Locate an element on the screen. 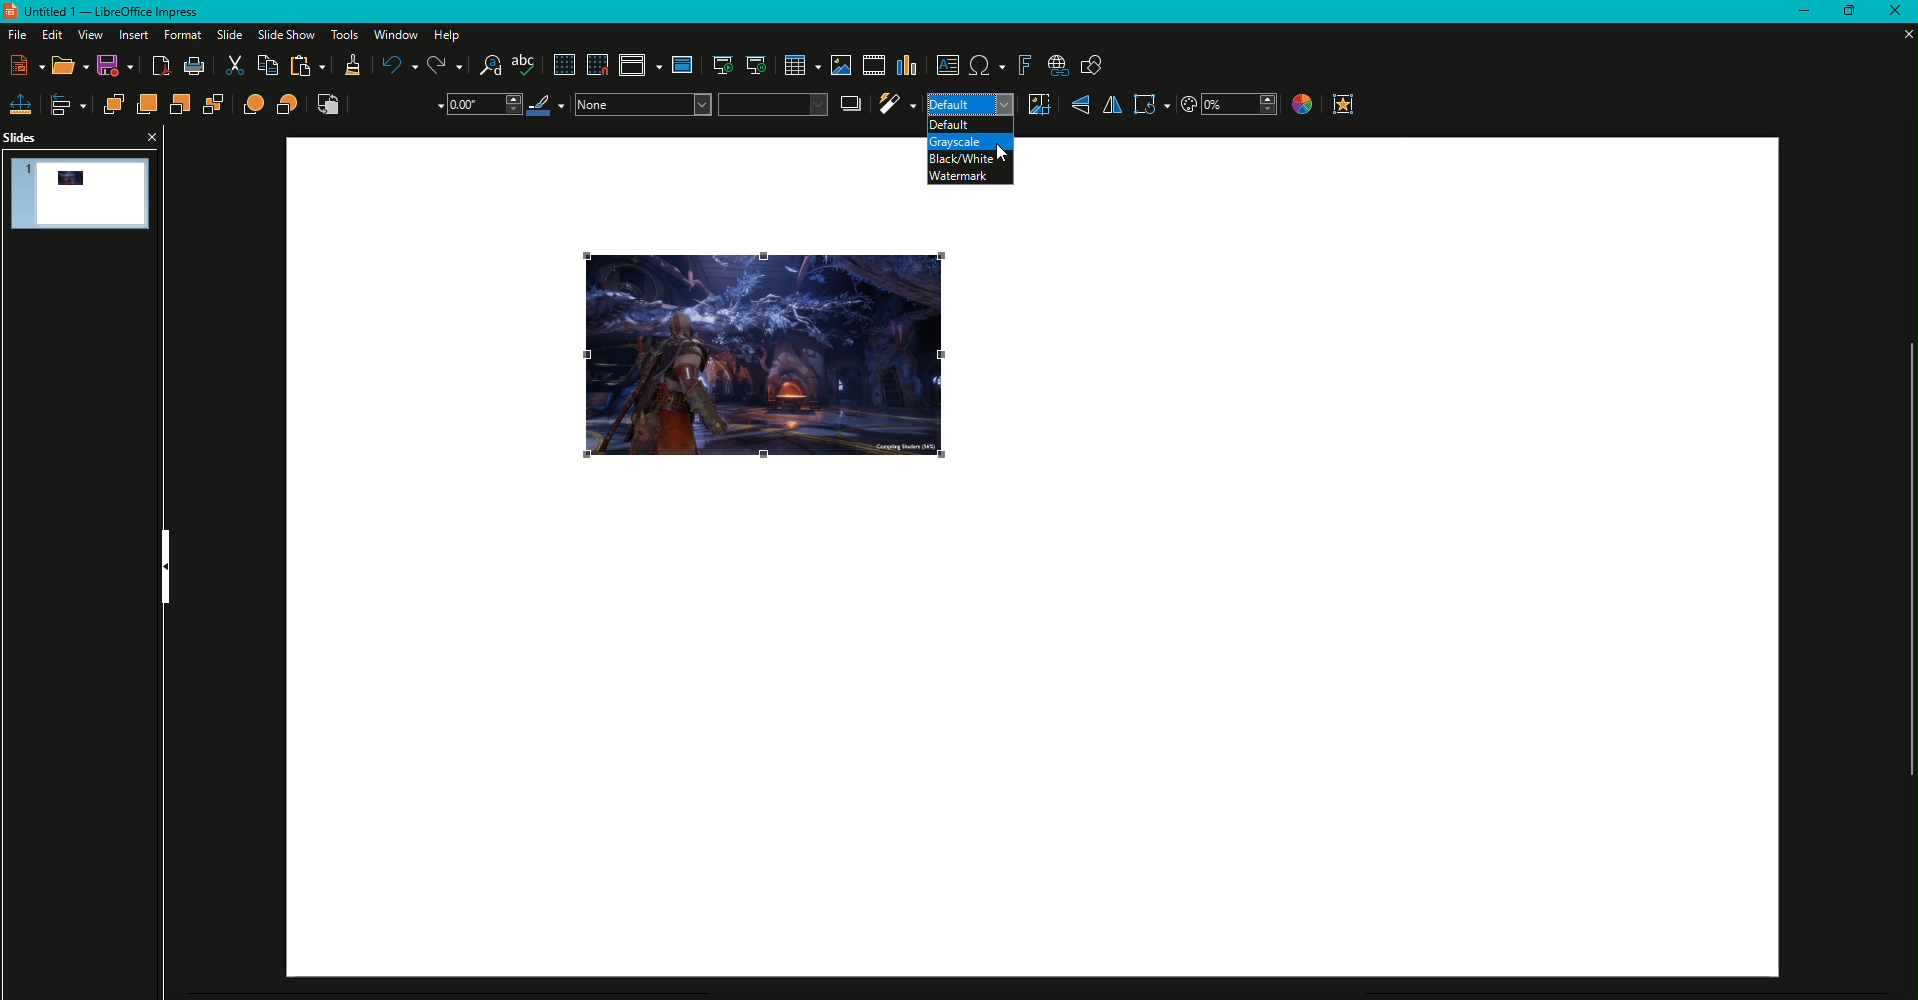 This screenshot has height=1000, width=1918. Black and White is located at coordinates (964, 159).